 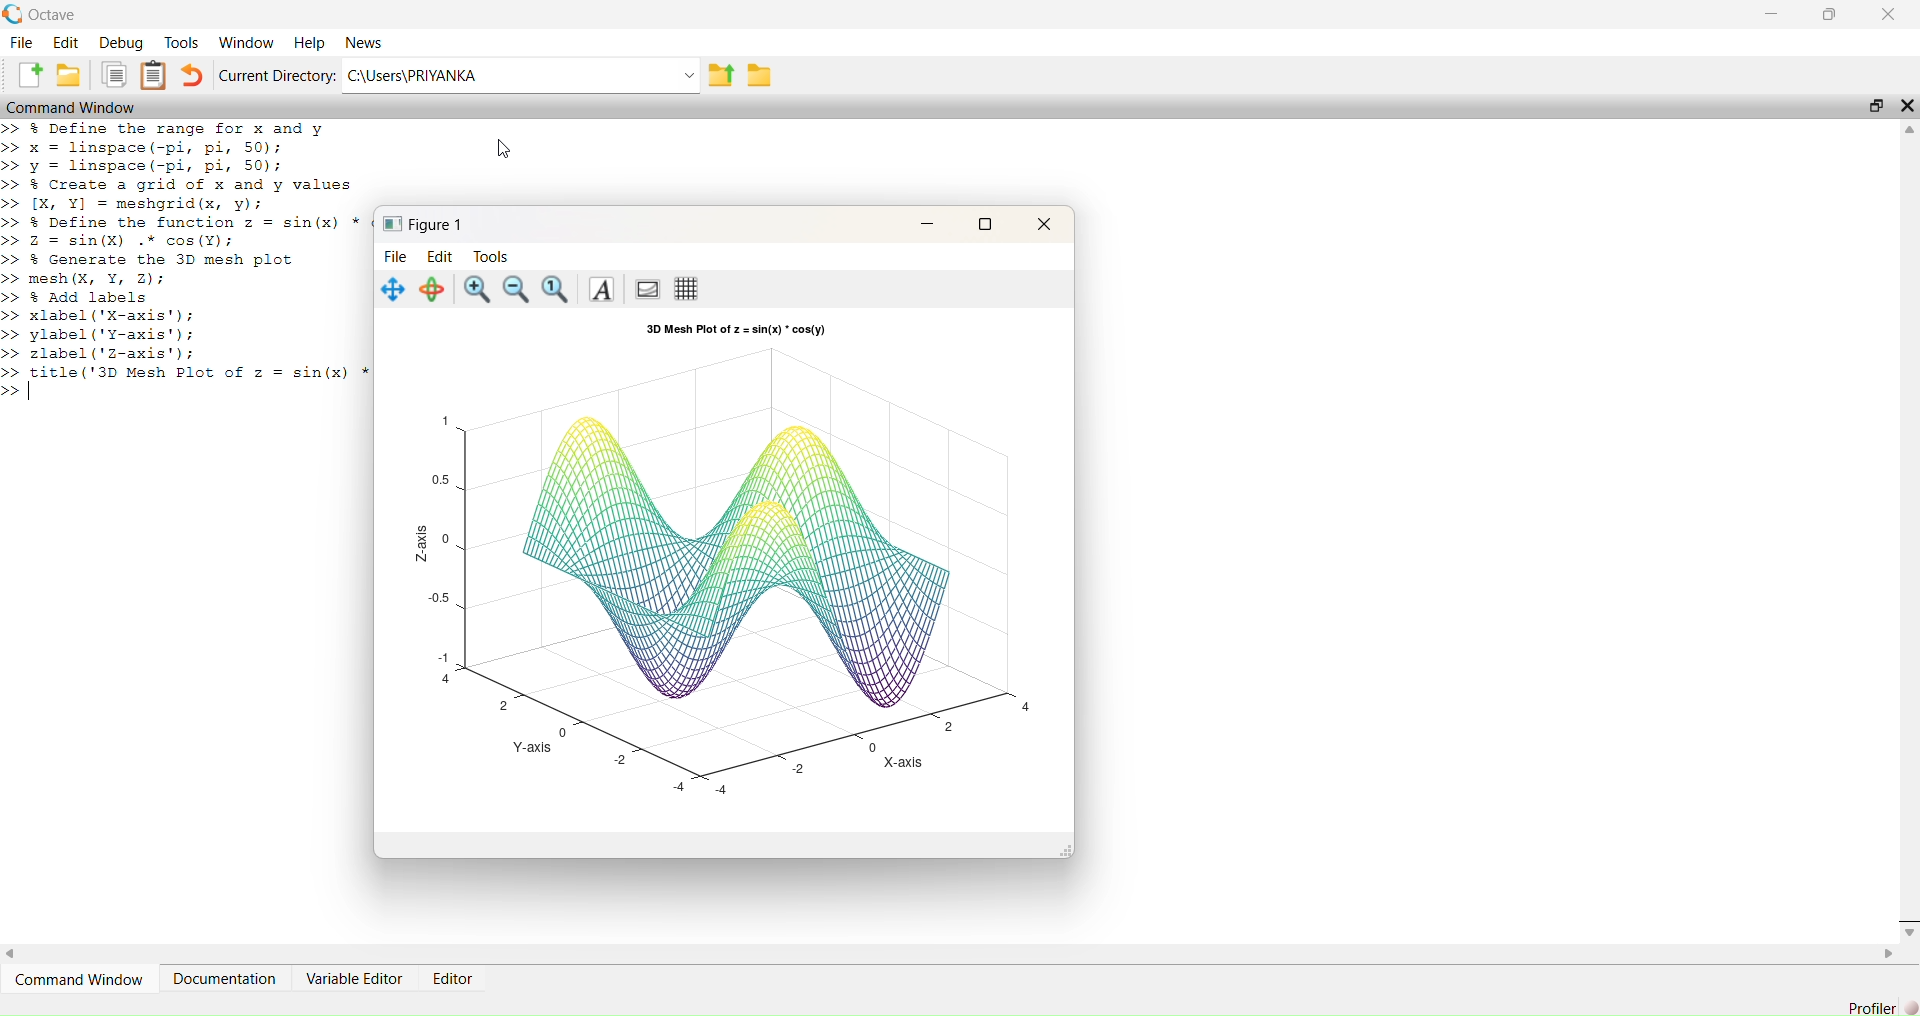 I want to click on Help, so click(x=310, y=44).